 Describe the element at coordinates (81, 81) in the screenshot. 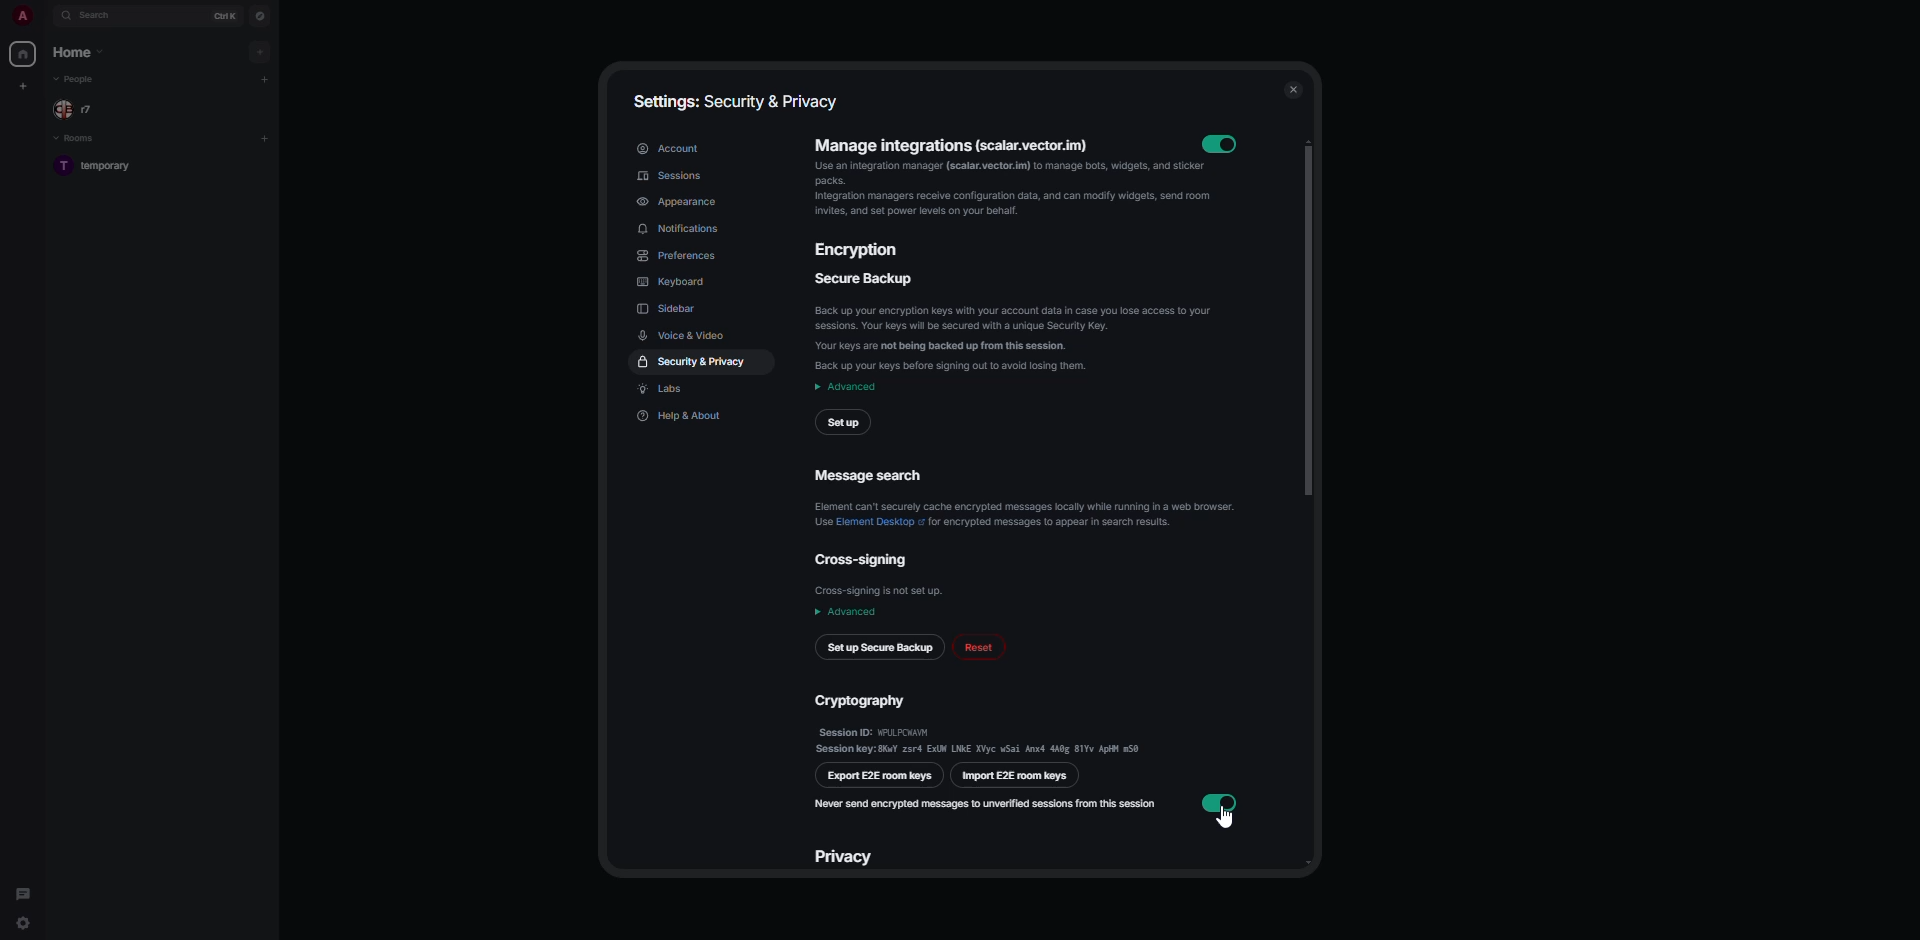

I see `people` at that location.